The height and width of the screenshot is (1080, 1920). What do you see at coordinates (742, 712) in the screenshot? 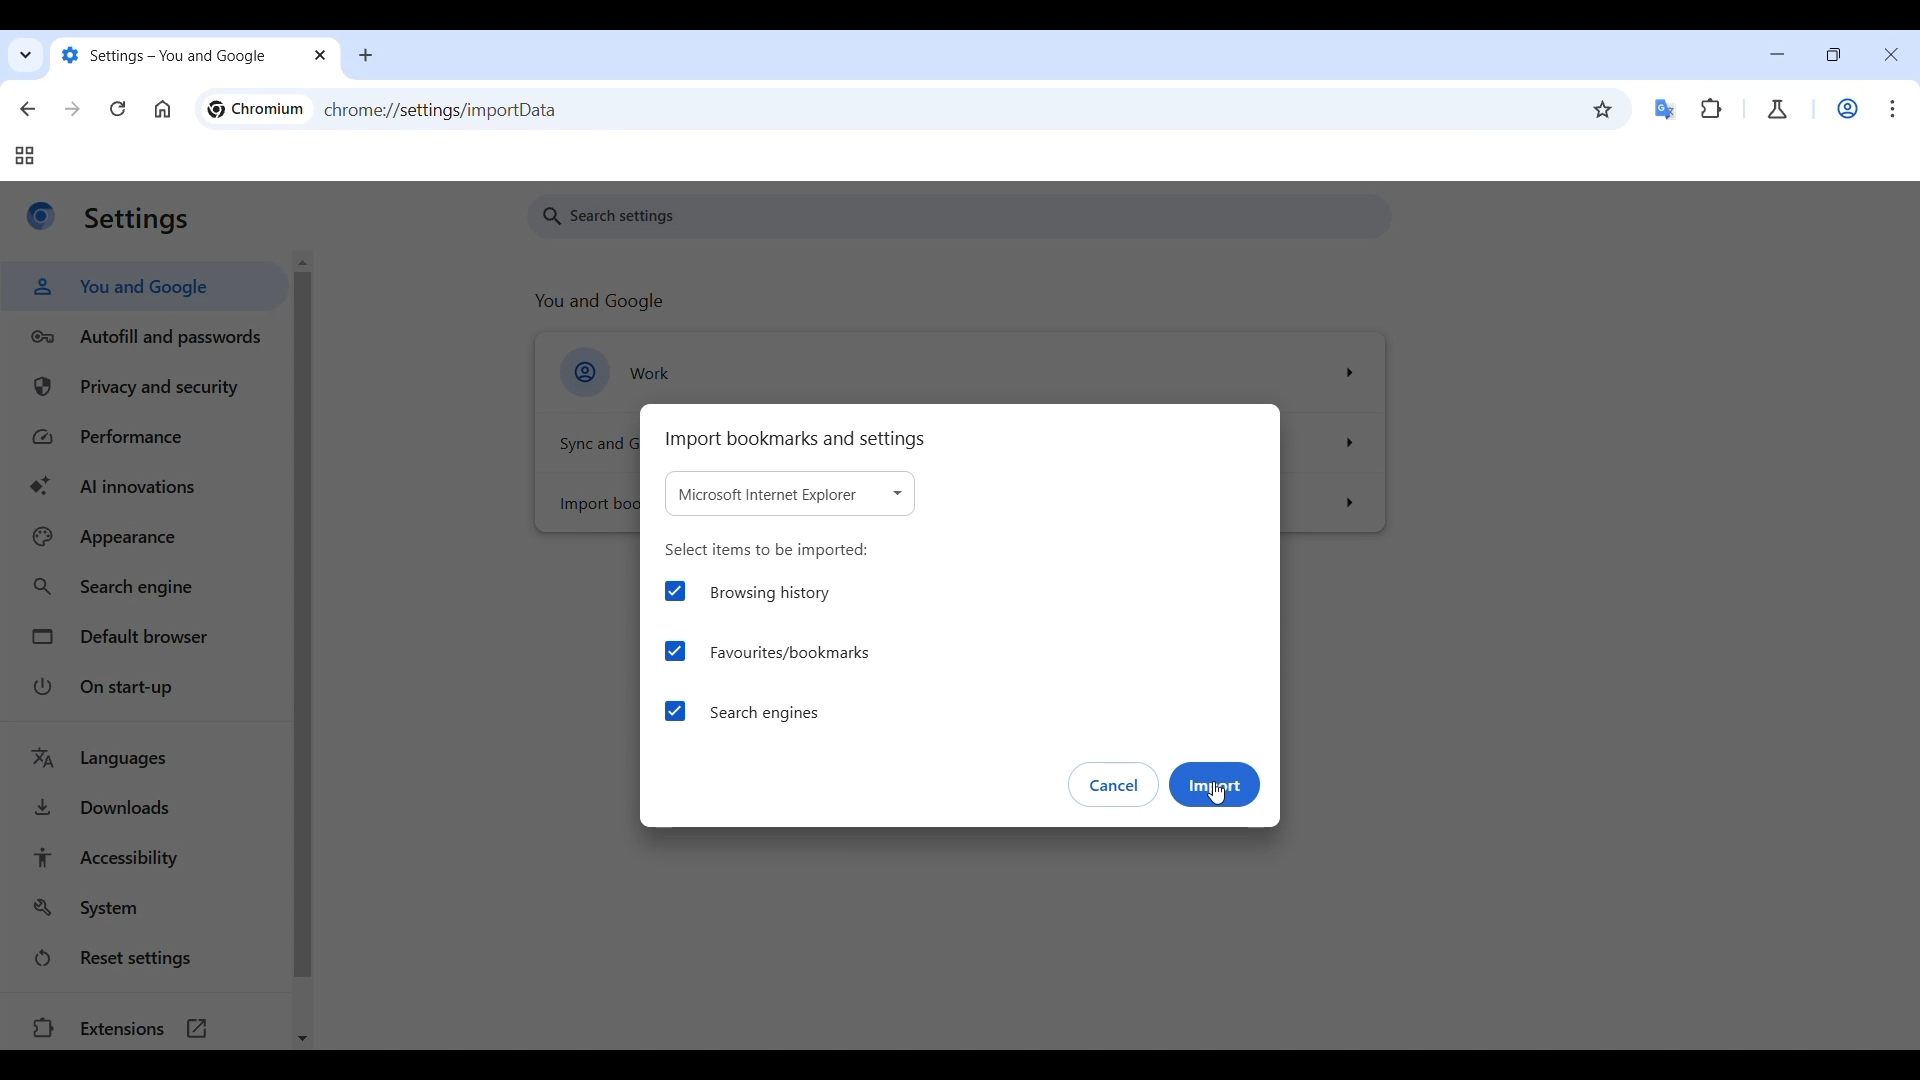
I see `Search engines ` at bounding box center [742, 712].